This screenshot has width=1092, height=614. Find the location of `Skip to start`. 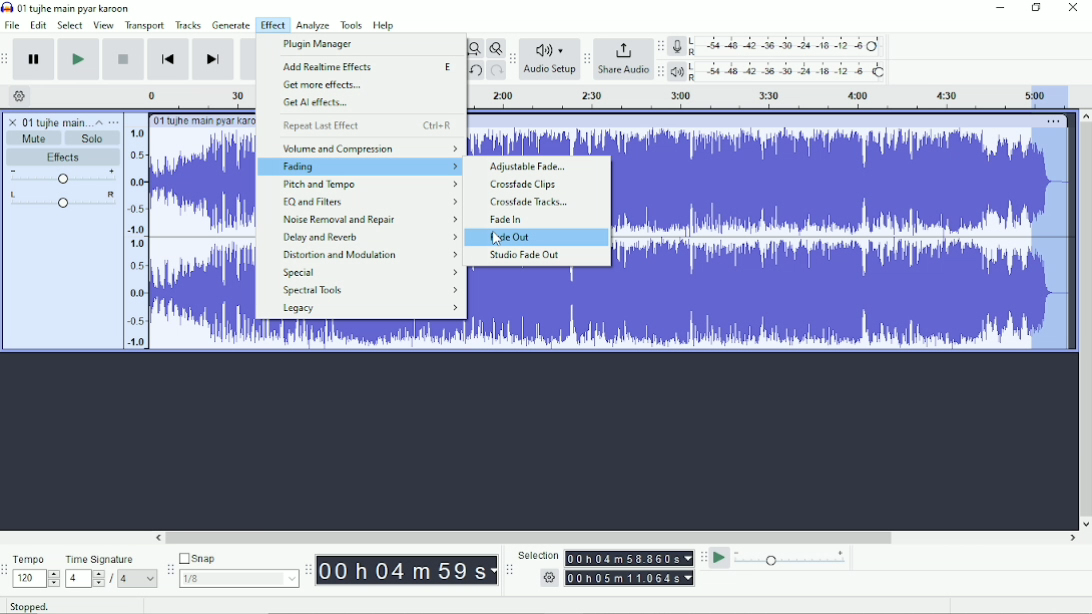

Skip to start is located at coordinates (168, 60).